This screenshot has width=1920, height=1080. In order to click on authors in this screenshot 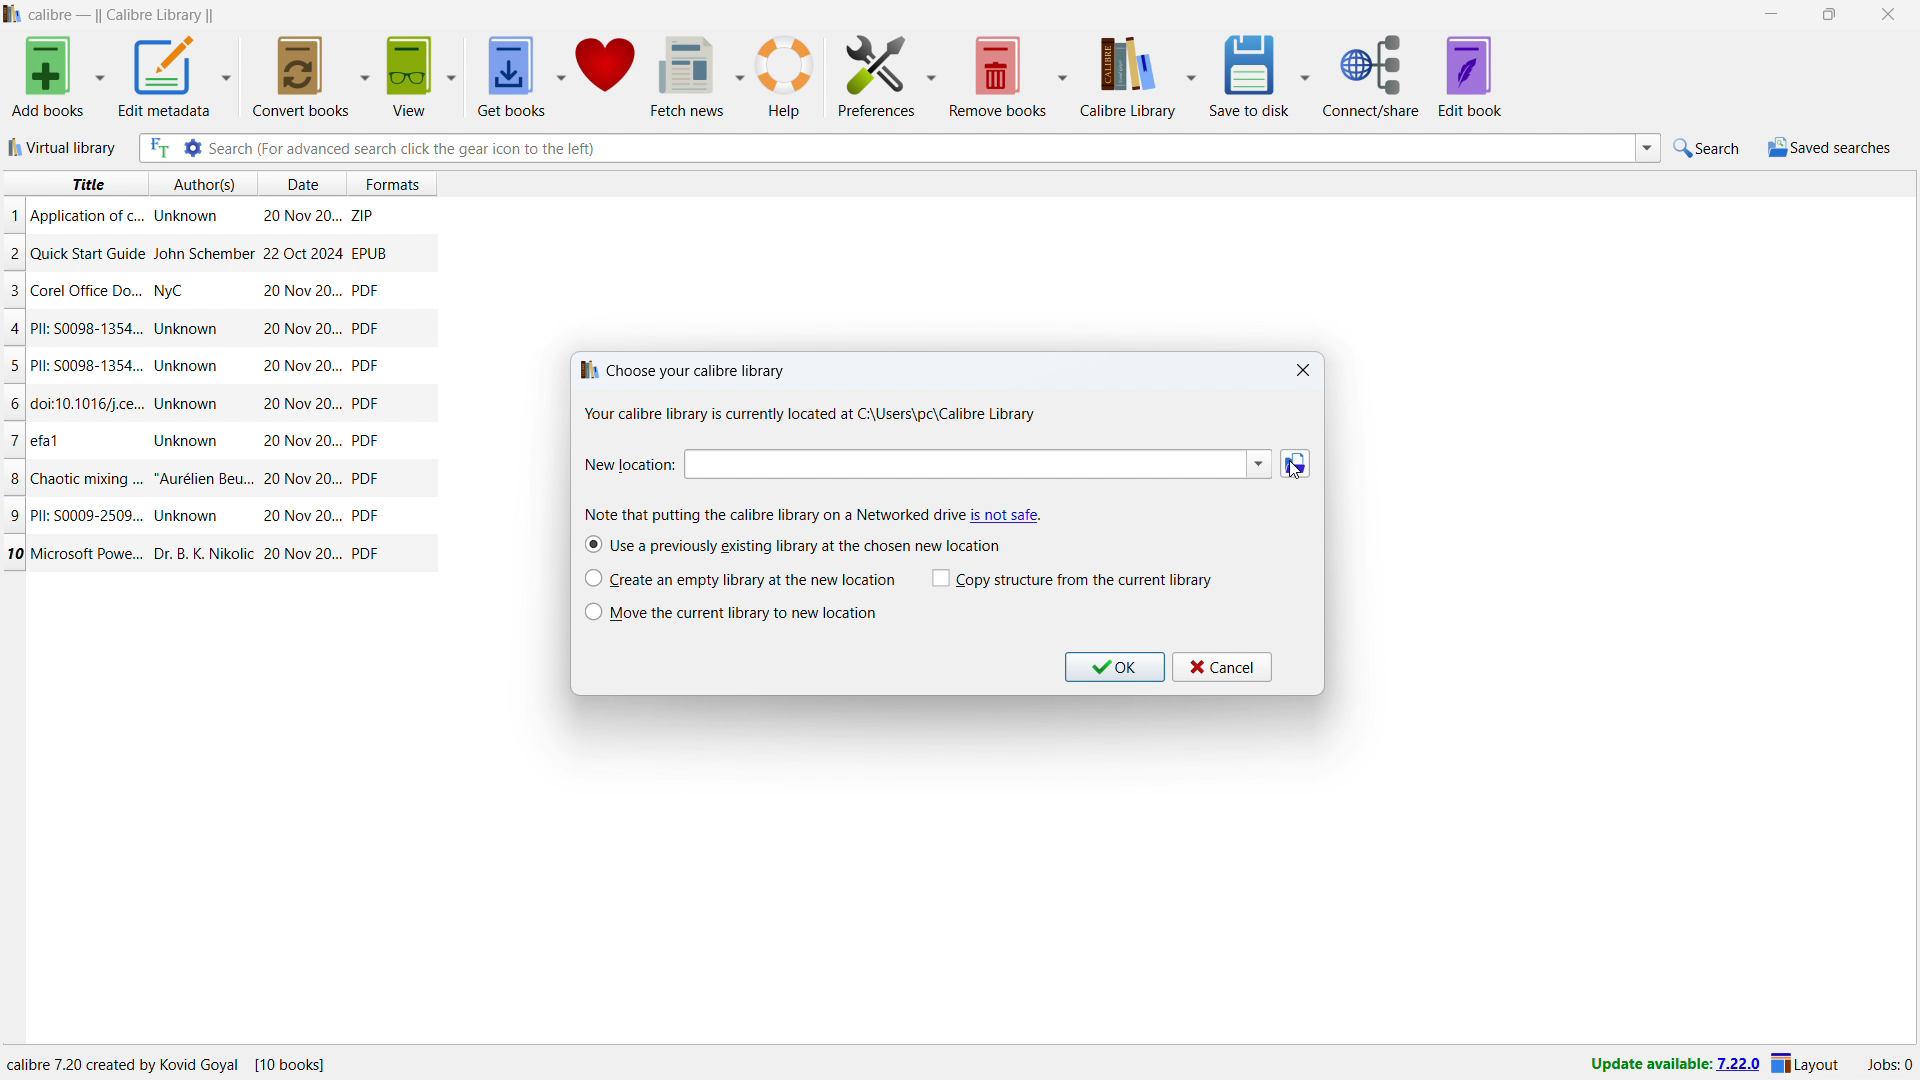, I will do `click(205, 184)`.